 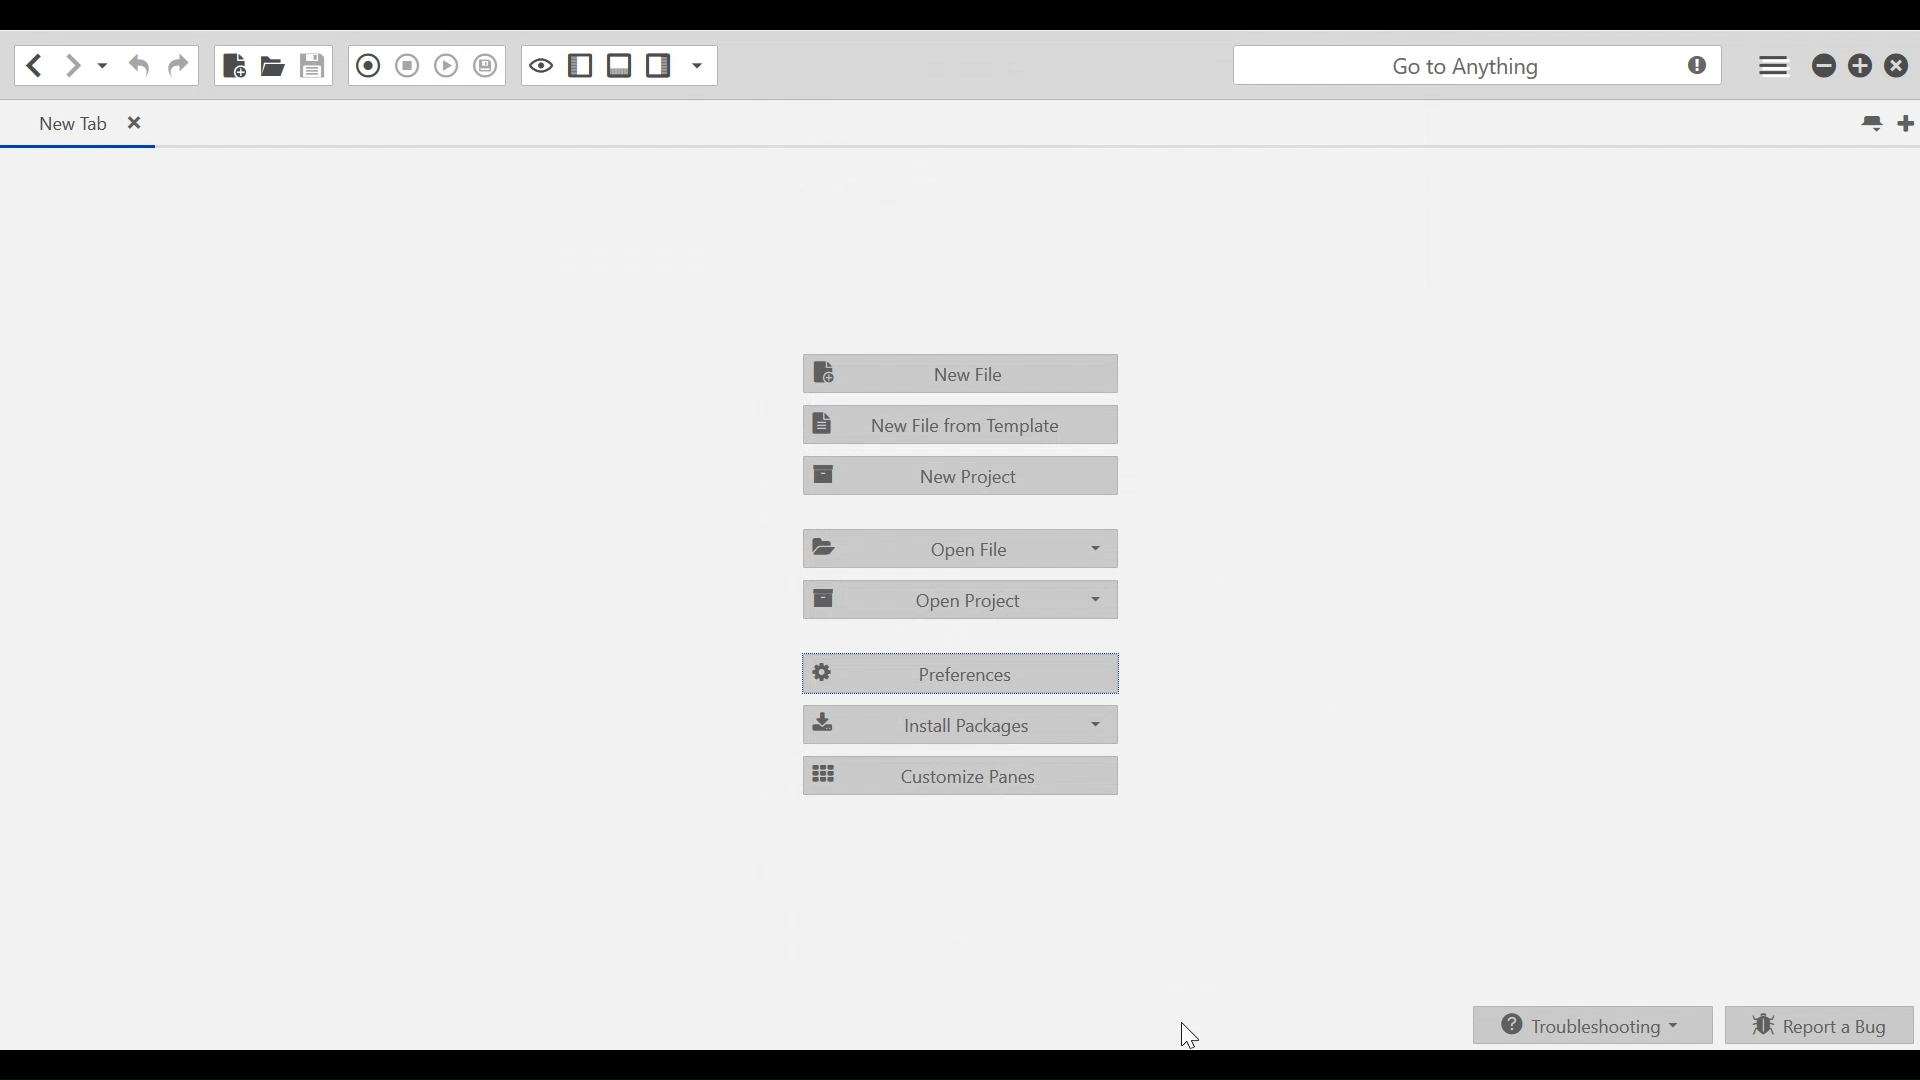 I want to click on Report a bug, so click(x=1816, y=1026).